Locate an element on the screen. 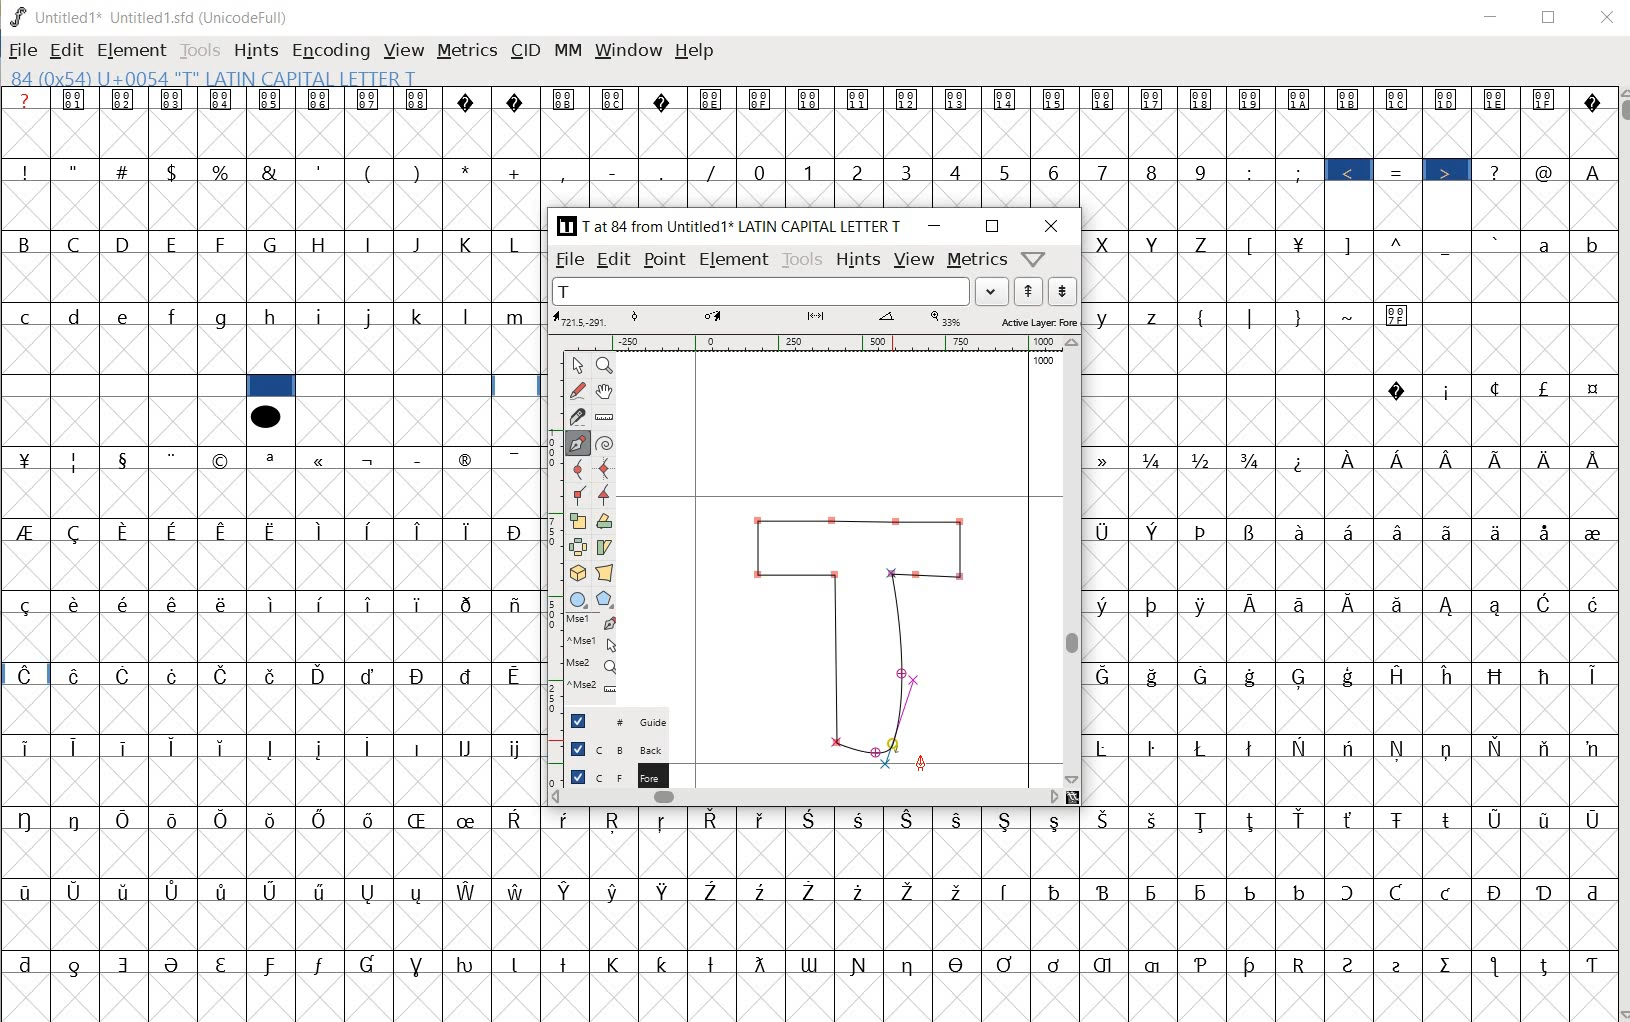 The image size is (1630, 1022). scale is located at coordinates (579, 518).